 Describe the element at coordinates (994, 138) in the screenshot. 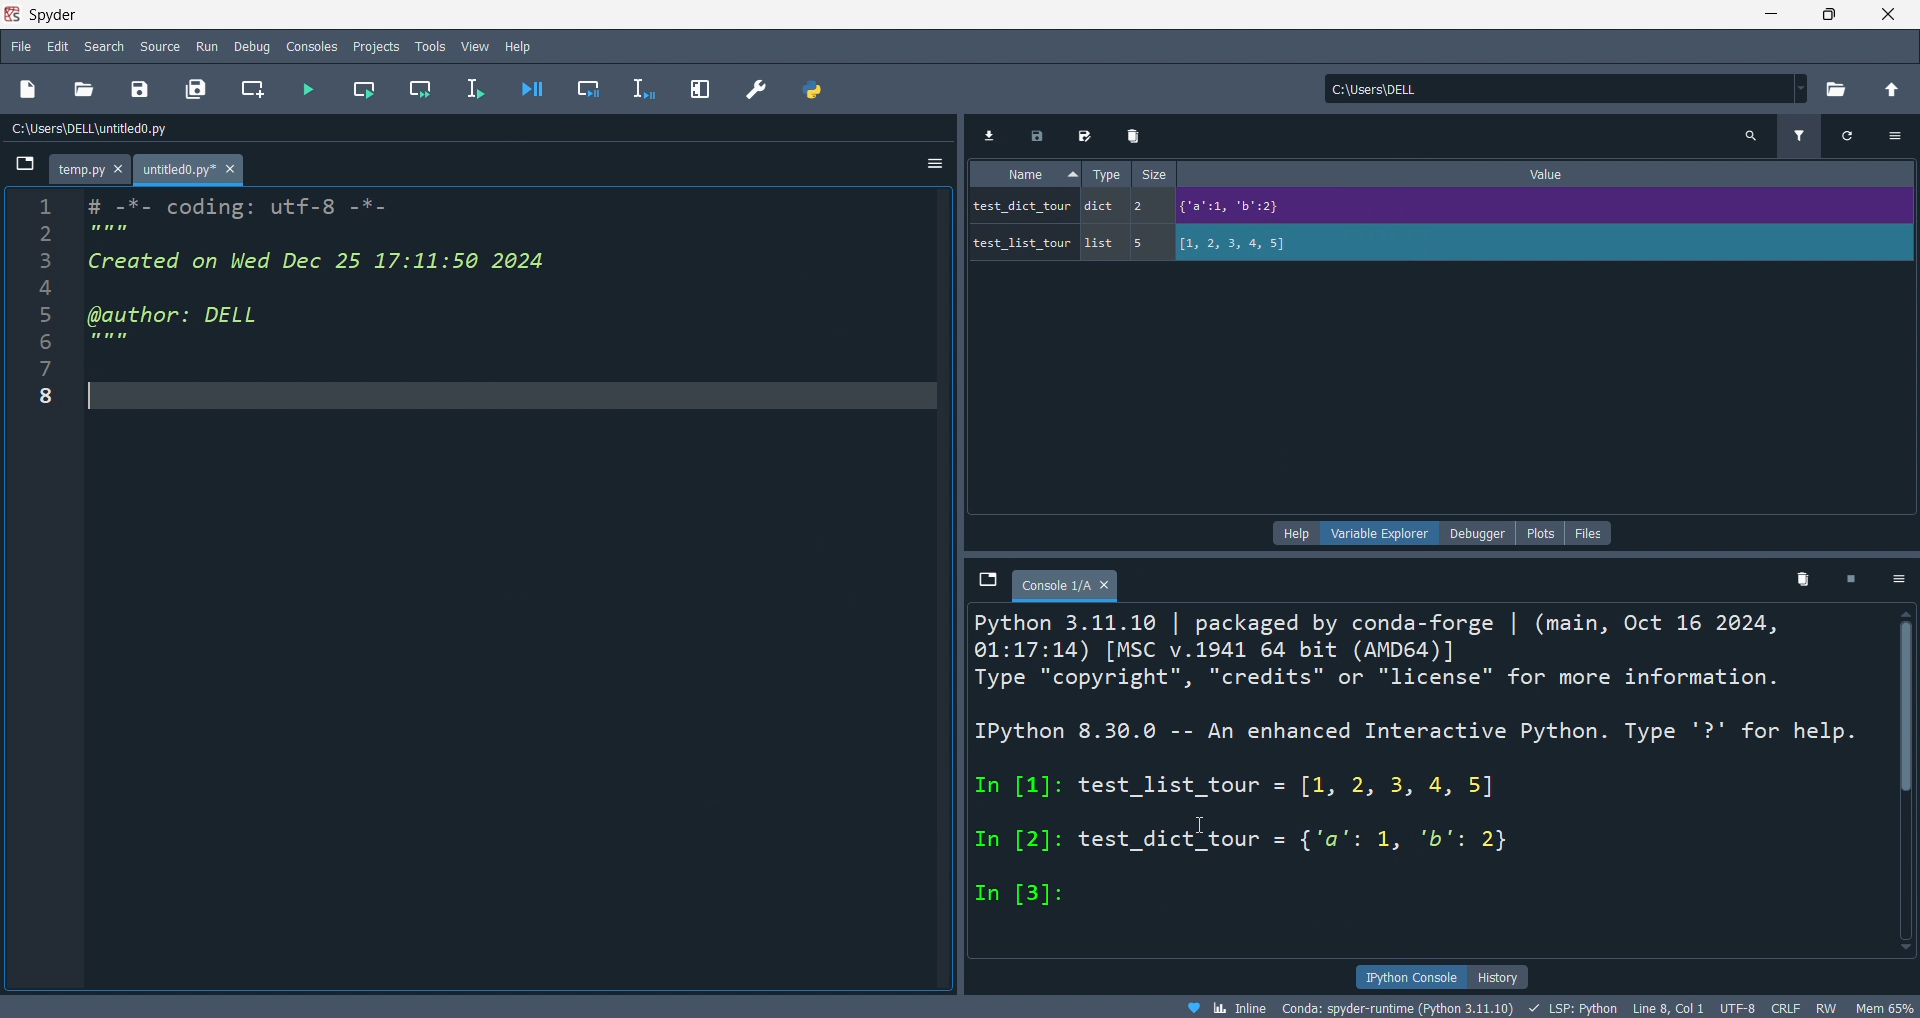

I see `import data` at that location.